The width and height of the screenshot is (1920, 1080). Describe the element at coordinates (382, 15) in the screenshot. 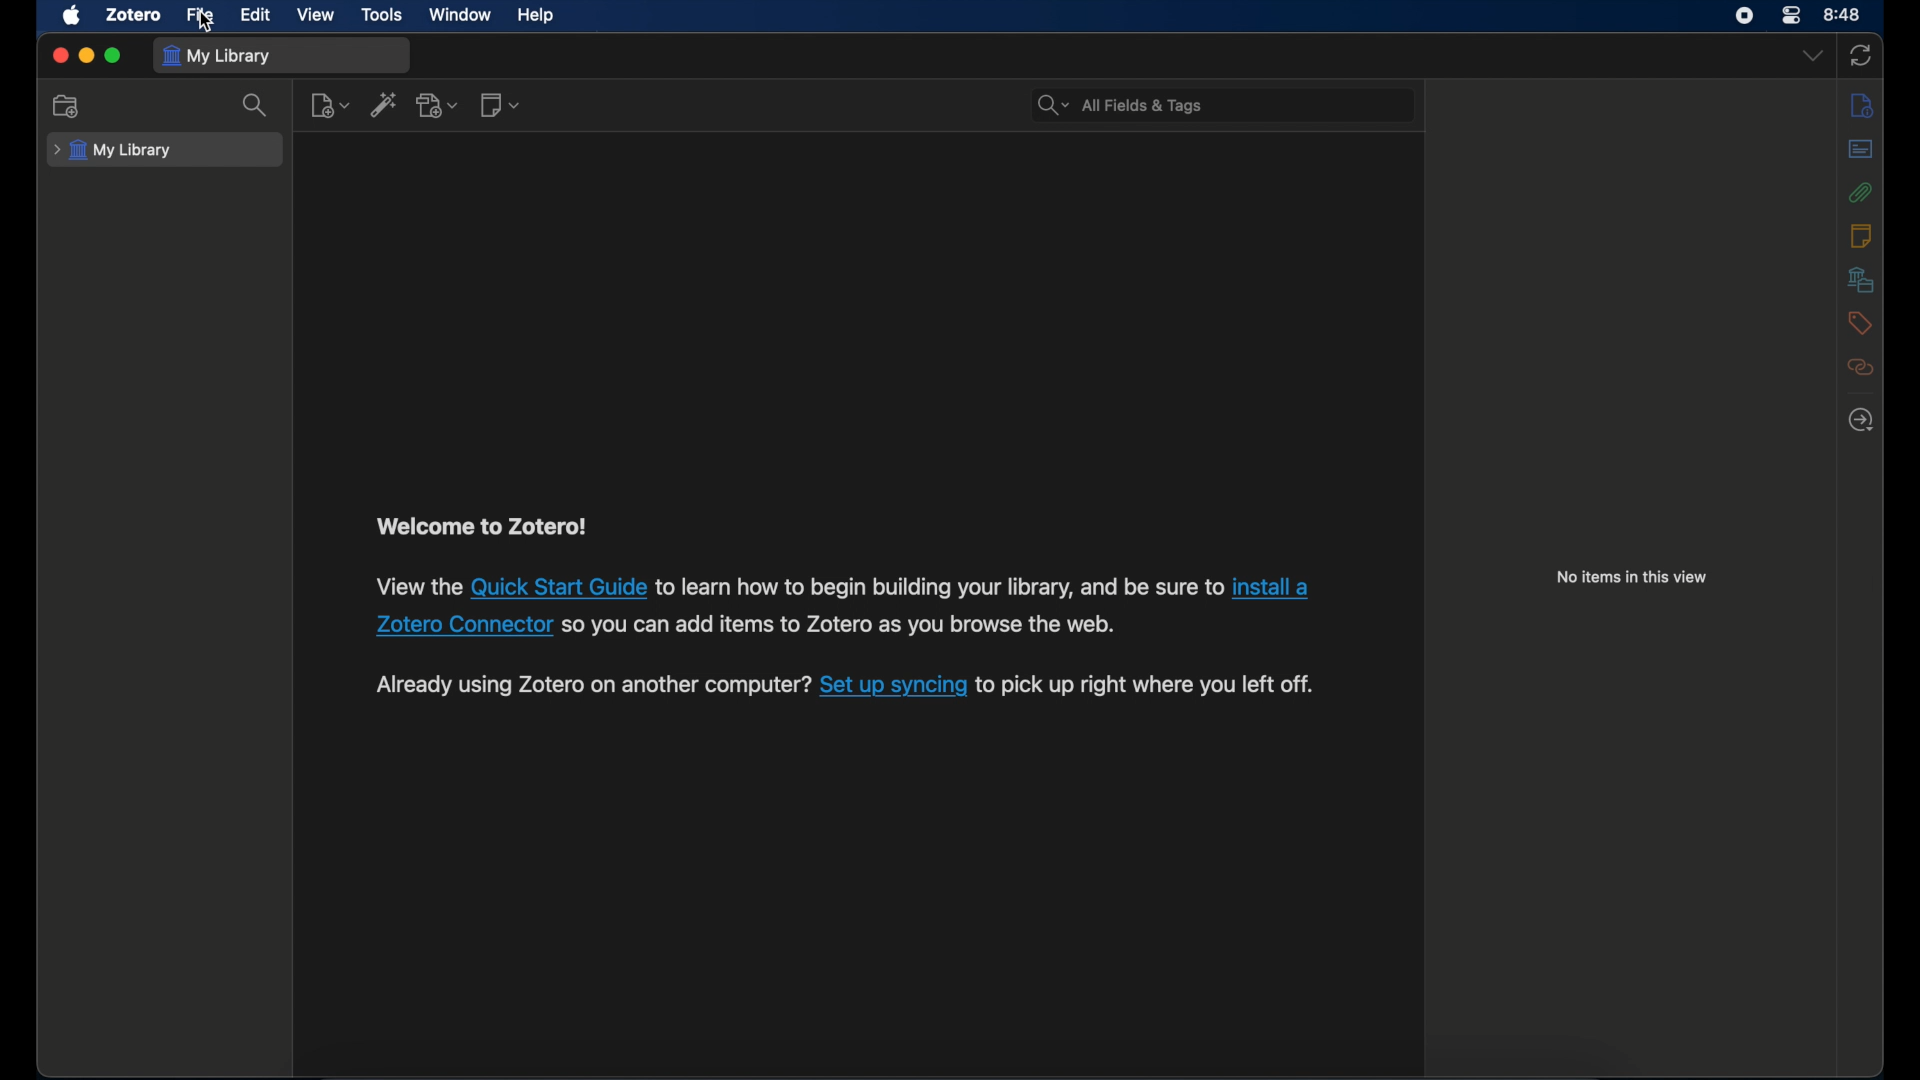

I see `tools` at that location.